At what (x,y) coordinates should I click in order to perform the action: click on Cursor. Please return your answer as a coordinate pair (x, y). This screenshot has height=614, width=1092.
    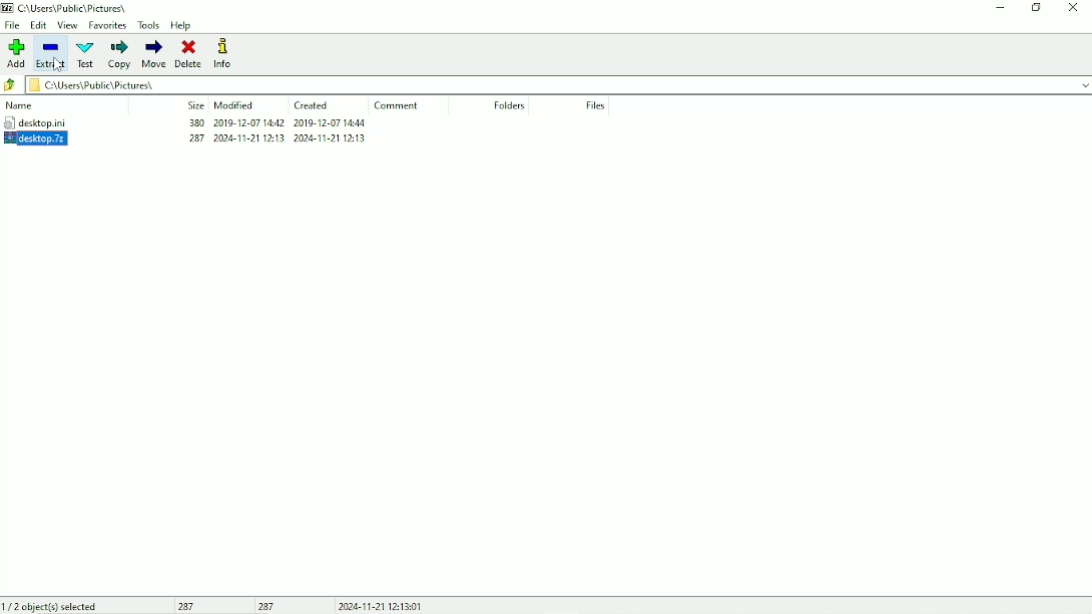
    Looking at the image, I should click on (58, 64).